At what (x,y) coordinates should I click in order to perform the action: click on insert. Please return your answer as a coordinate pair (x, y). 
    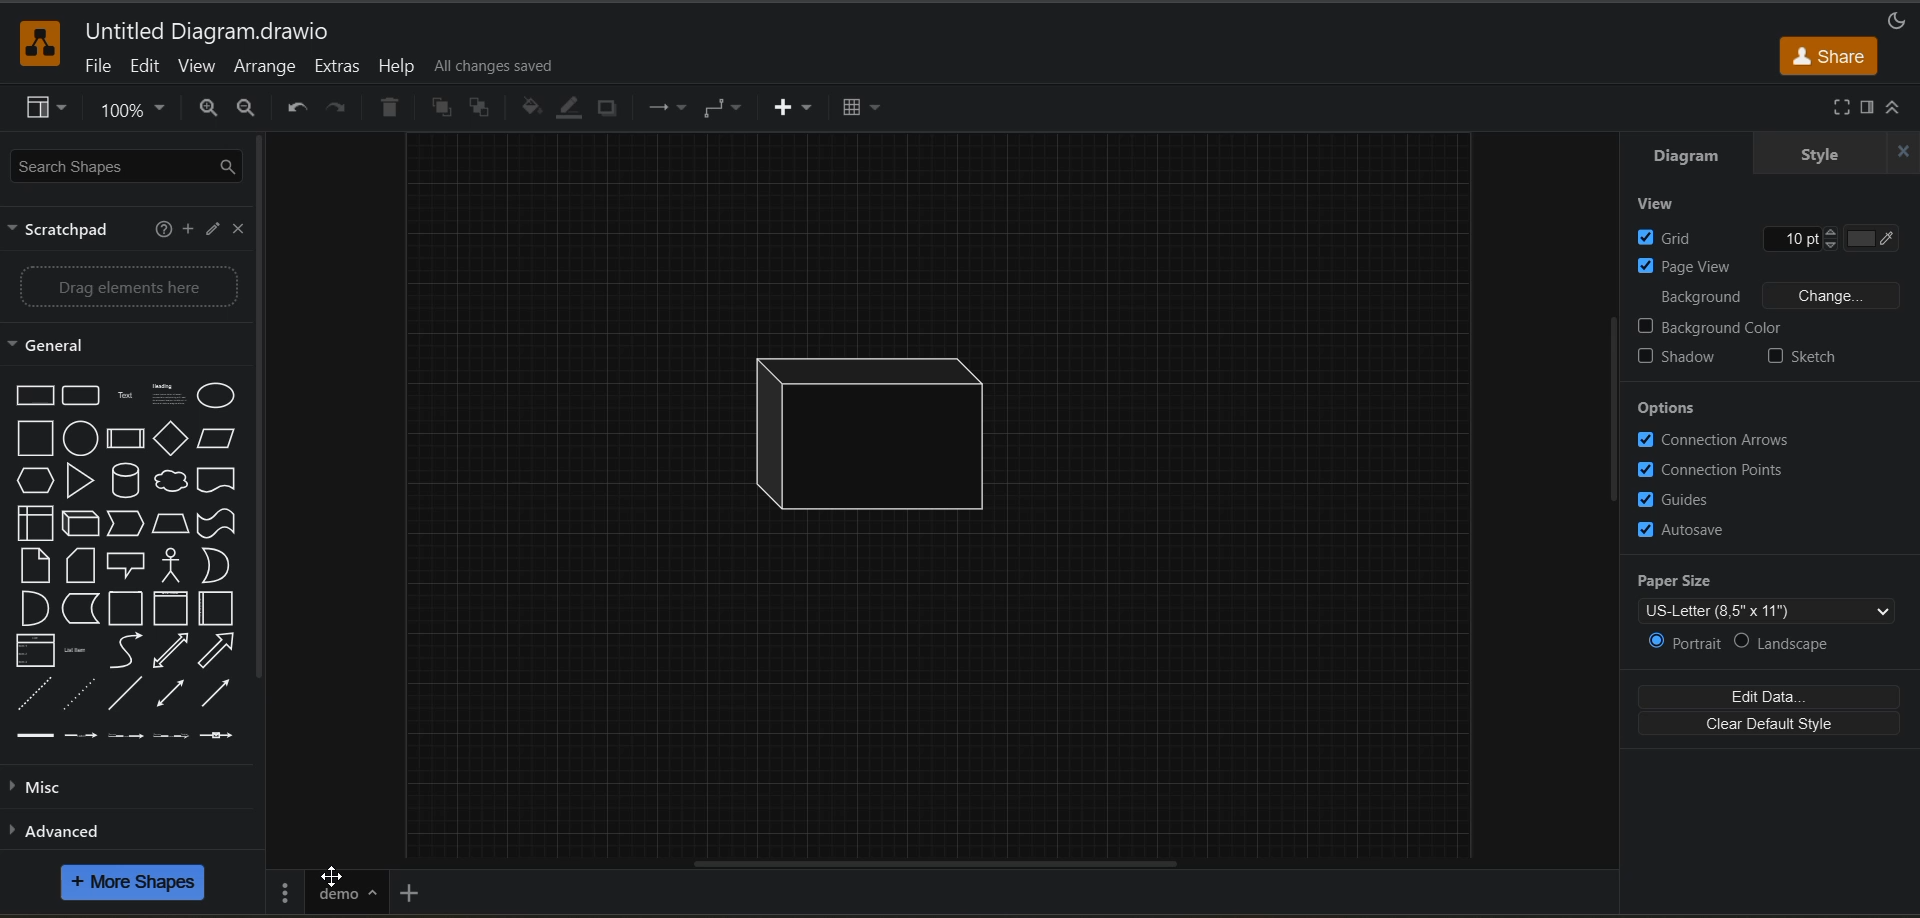
    Looking at the image, I should click on (796, 108).